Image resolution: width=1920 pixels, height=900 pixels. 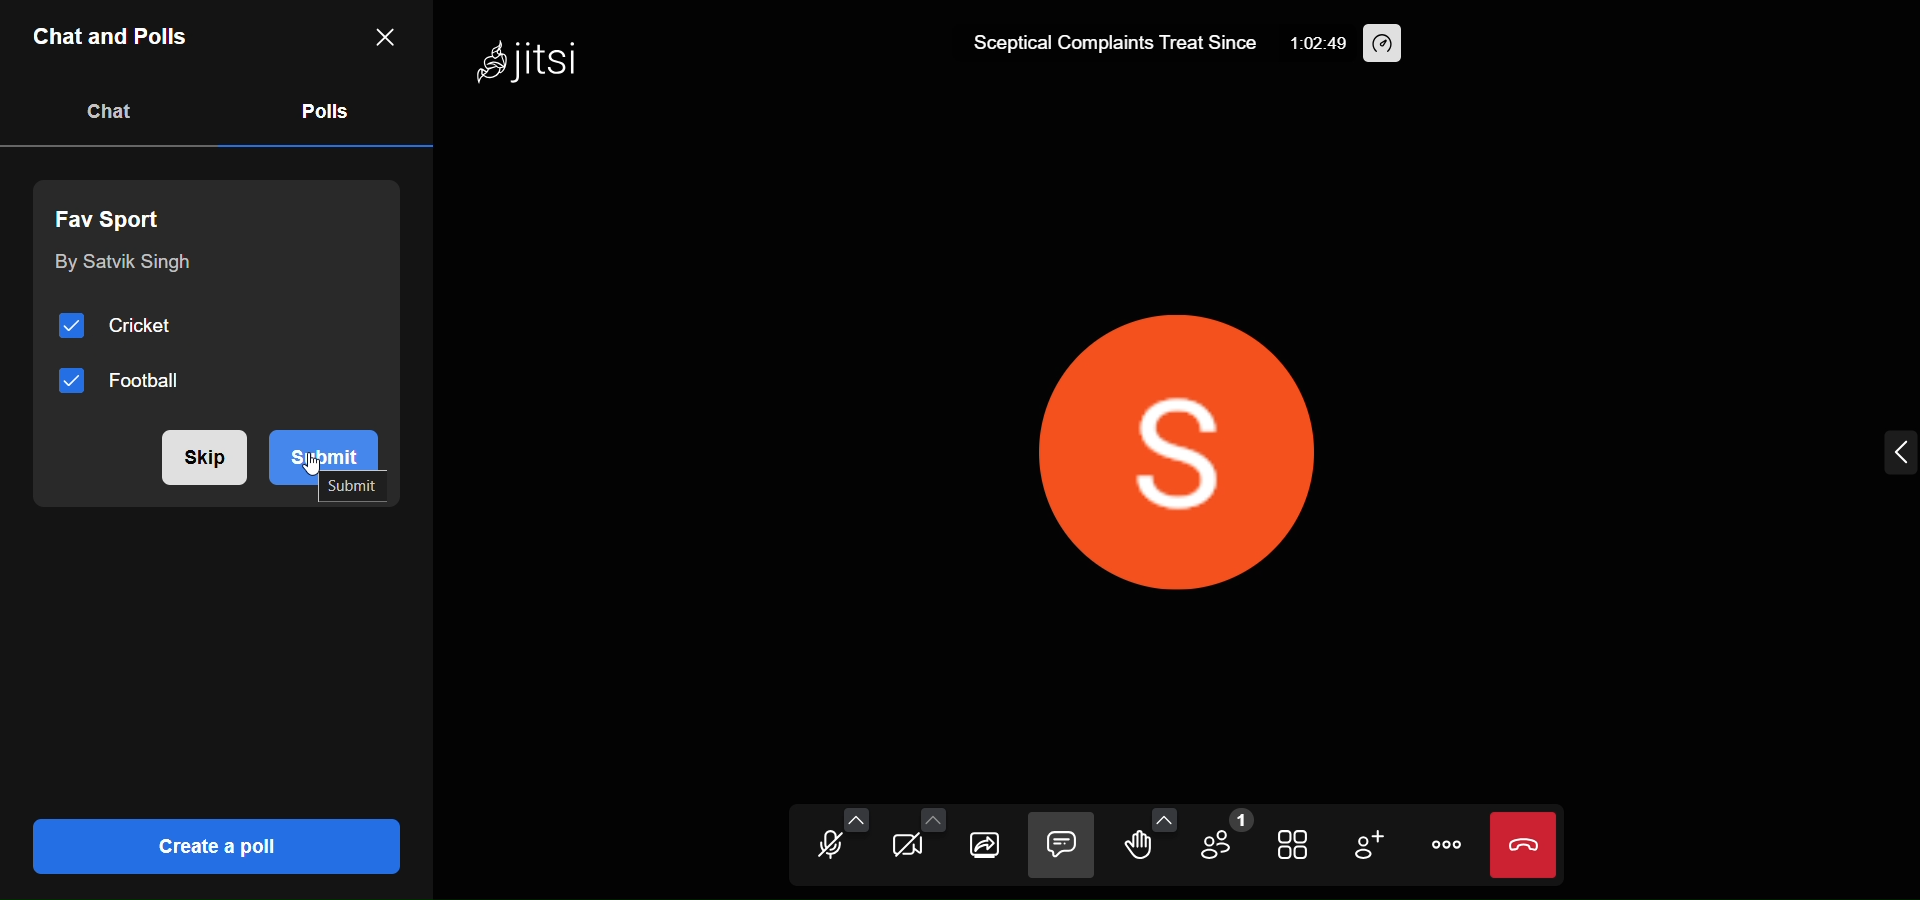 What do you see at coordinates (1164, 818) in the screenshot?
I see `more emoji` at bounding box center [1164, 818].